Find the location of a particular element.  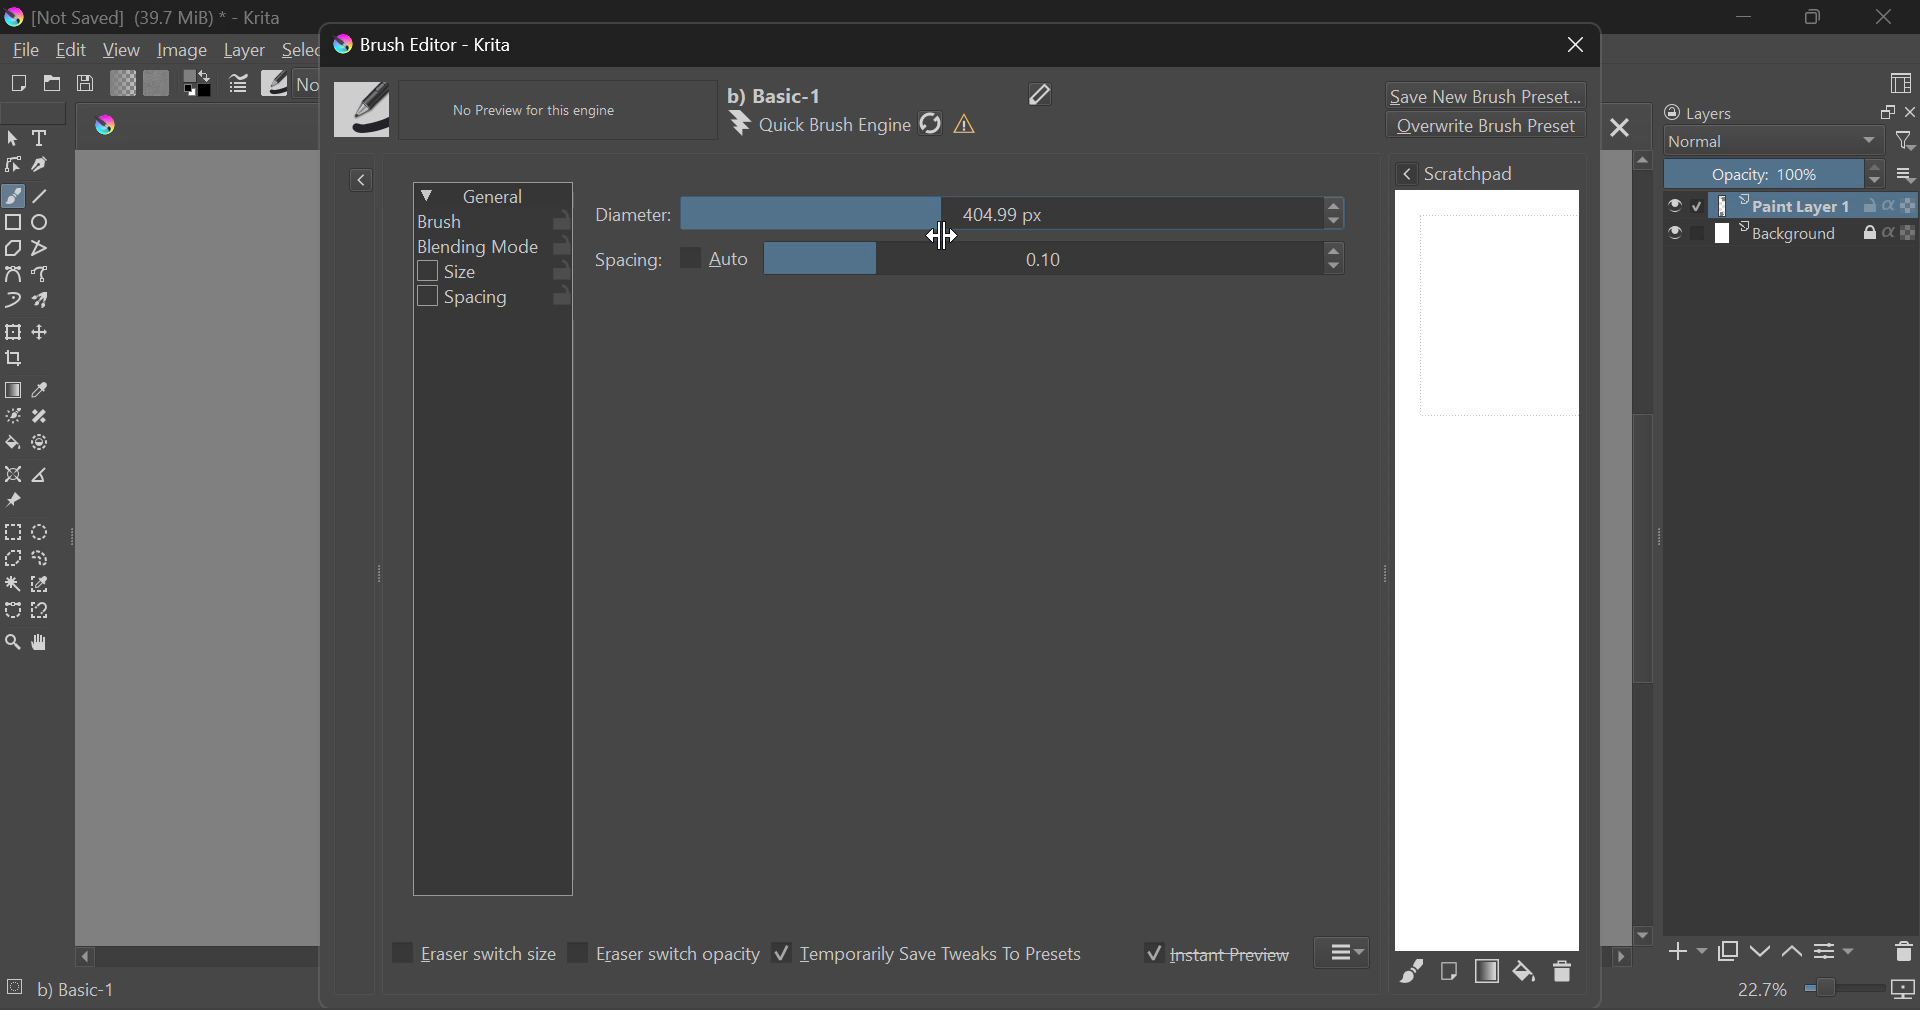

Spacing is located at coordinates (970, 258).